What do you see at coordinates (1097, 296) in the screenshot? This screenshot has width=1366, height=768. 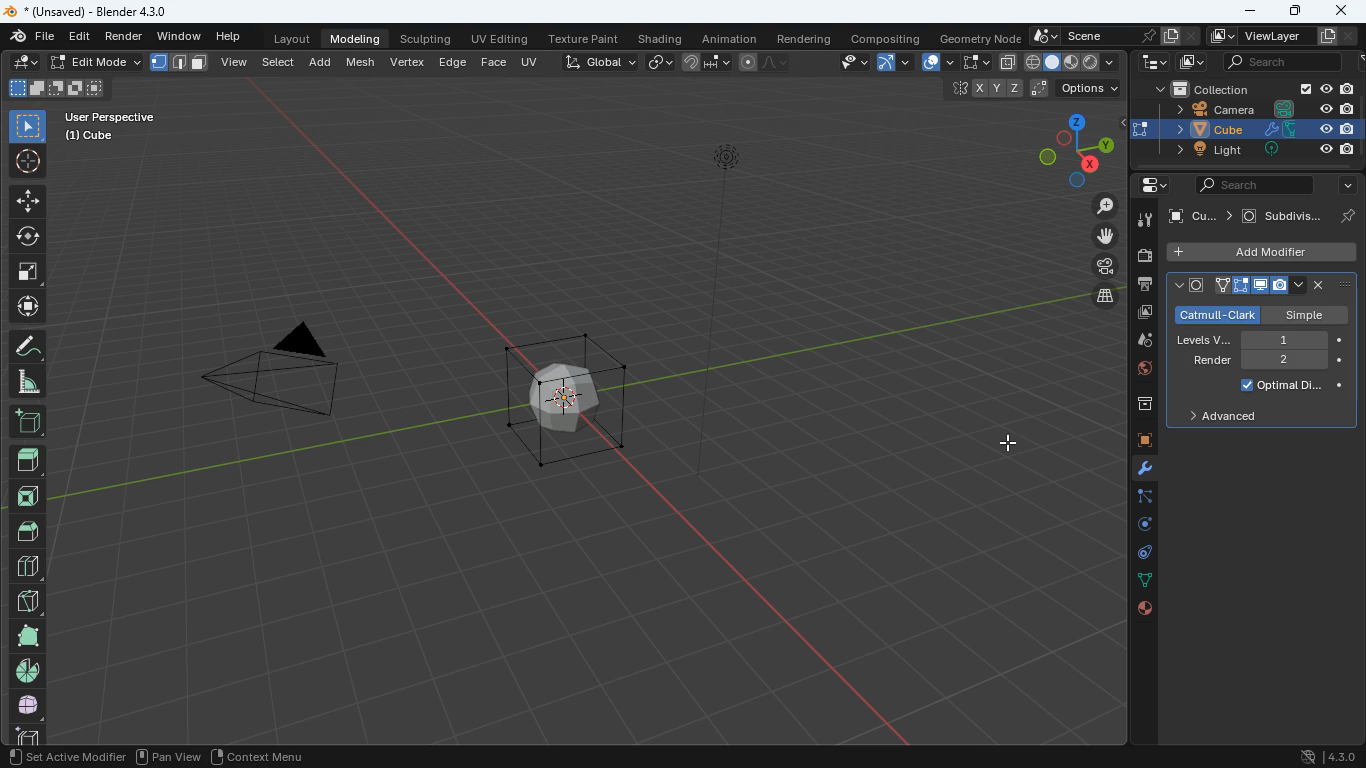 I see `layers` at bounding box center [1097, 296].